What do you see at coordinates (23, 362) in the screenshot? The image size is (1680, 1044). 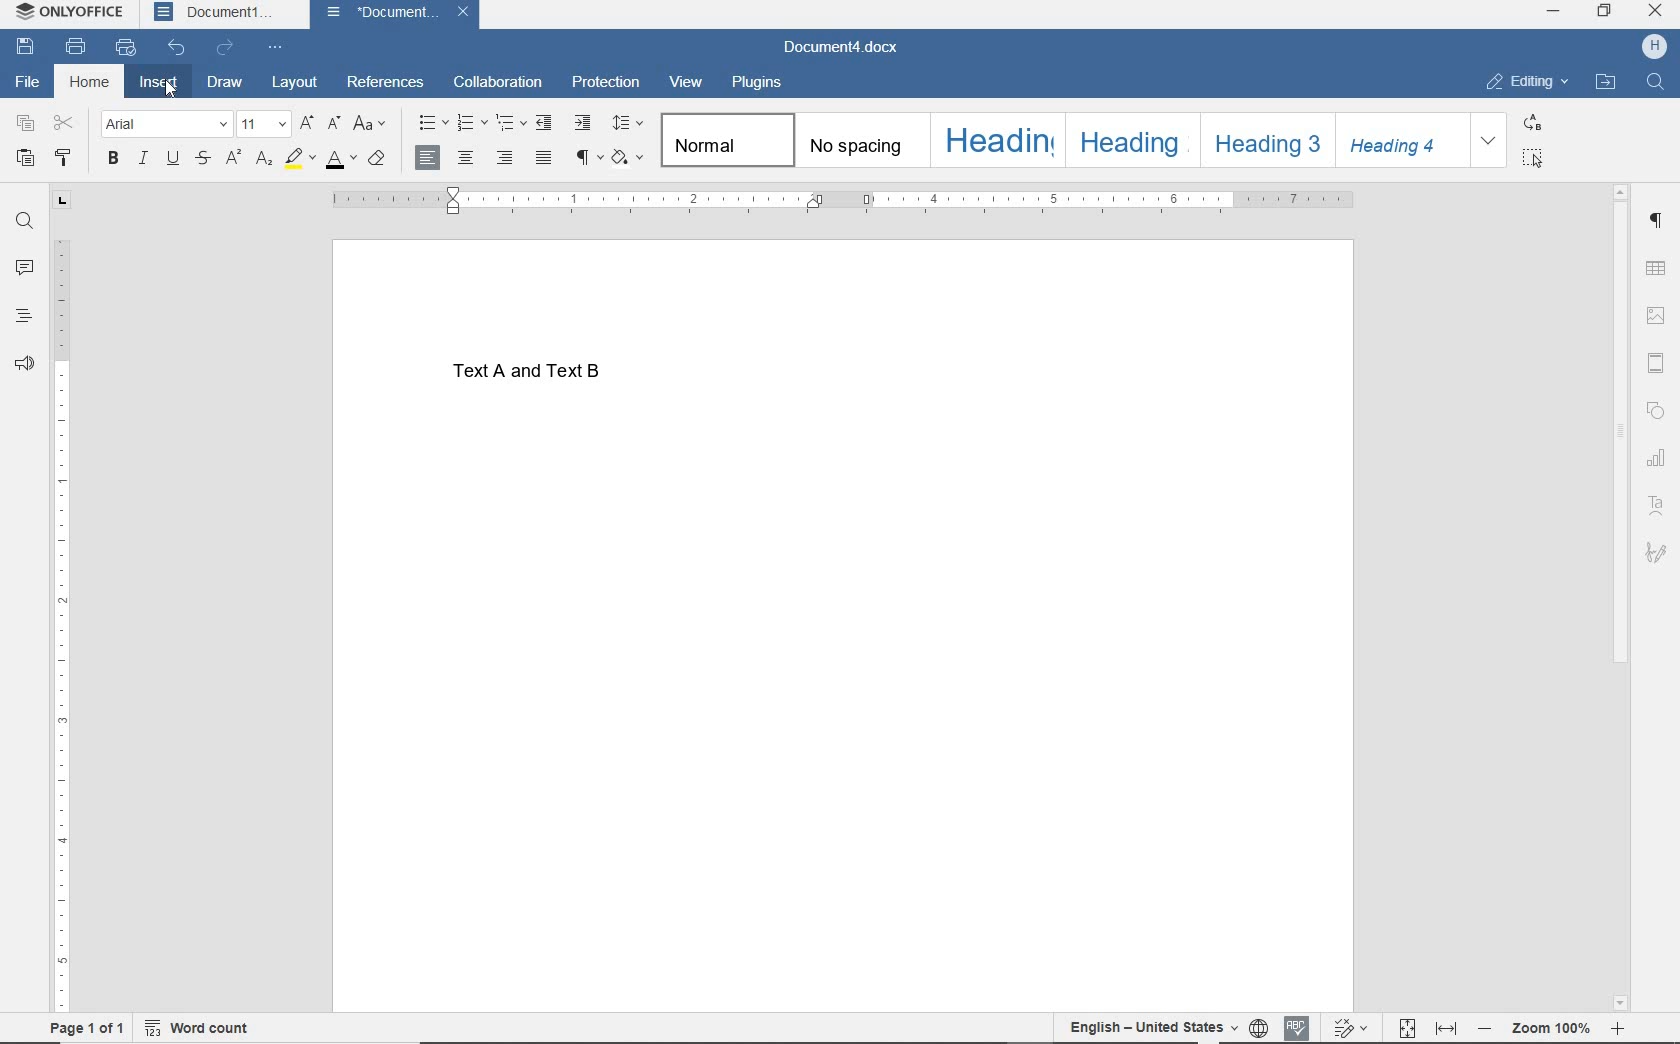 I see `FEEDBACK & SUPPORT` at bounding box center [23, 362].